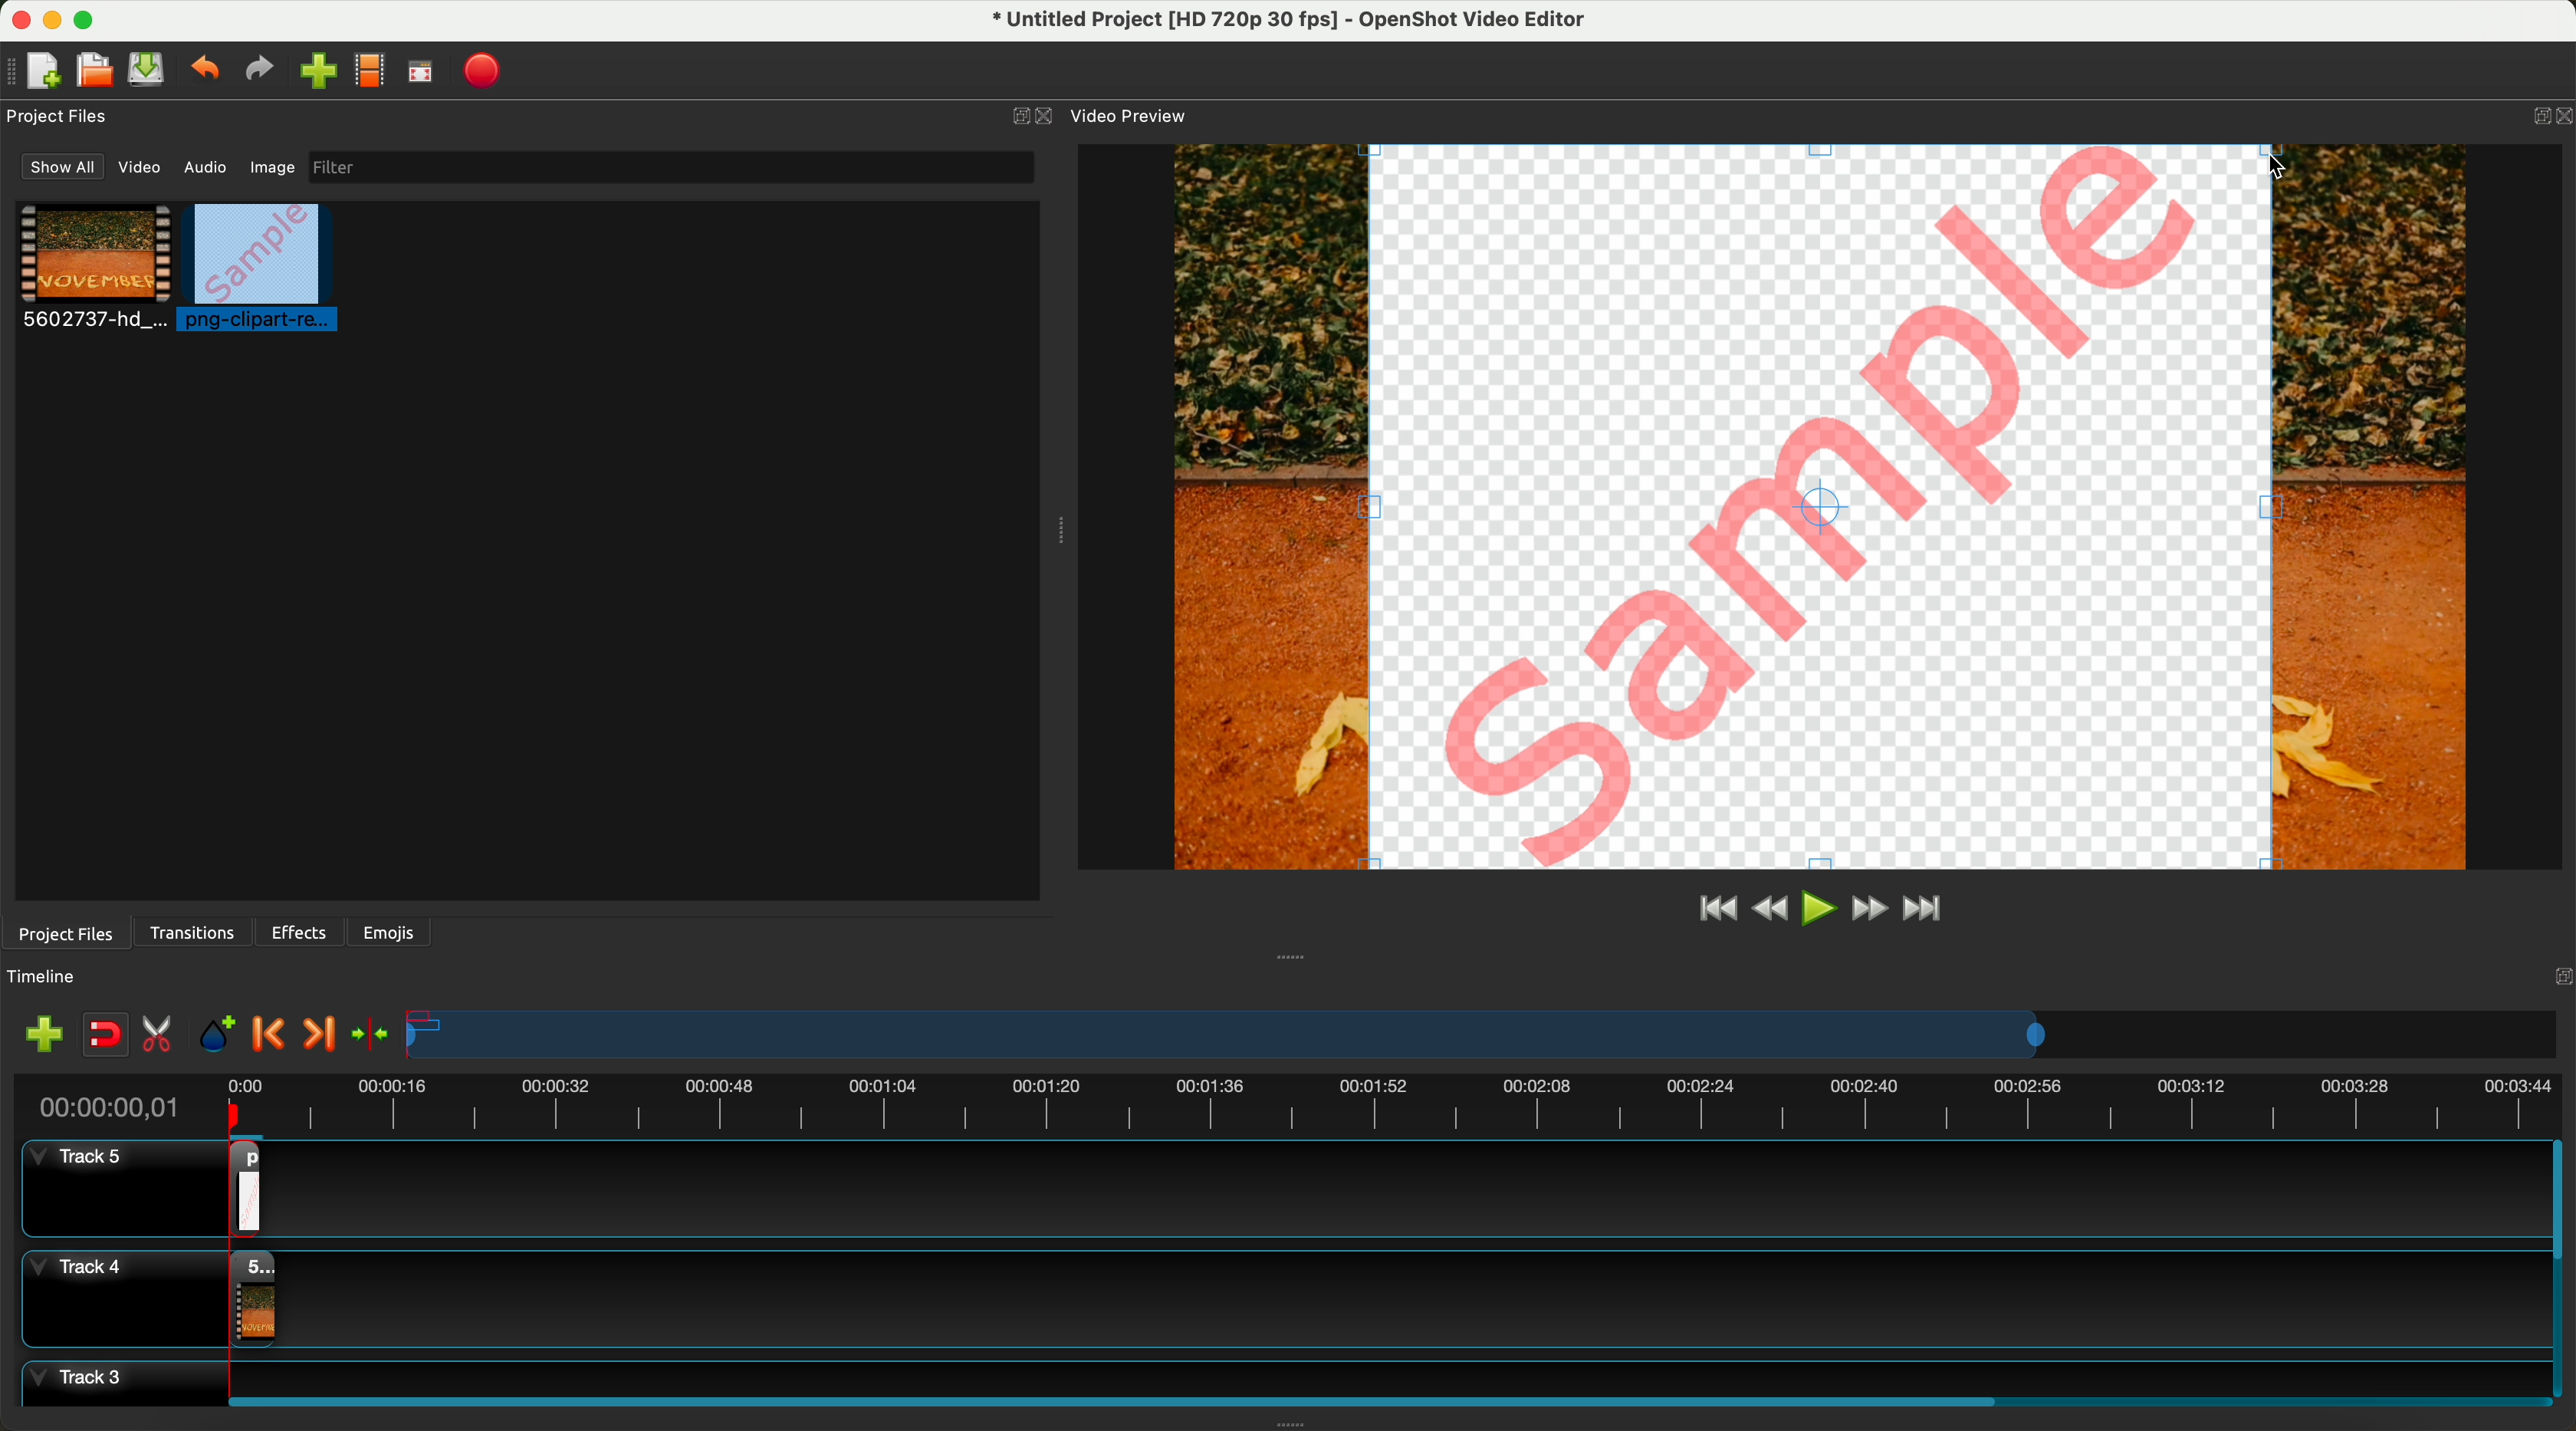 Image resolution: width=2576 pixels, height=1431 pixels. Describe the element at coordinates (1925, 911) in the screenshot. I see `jump to end` at that location.